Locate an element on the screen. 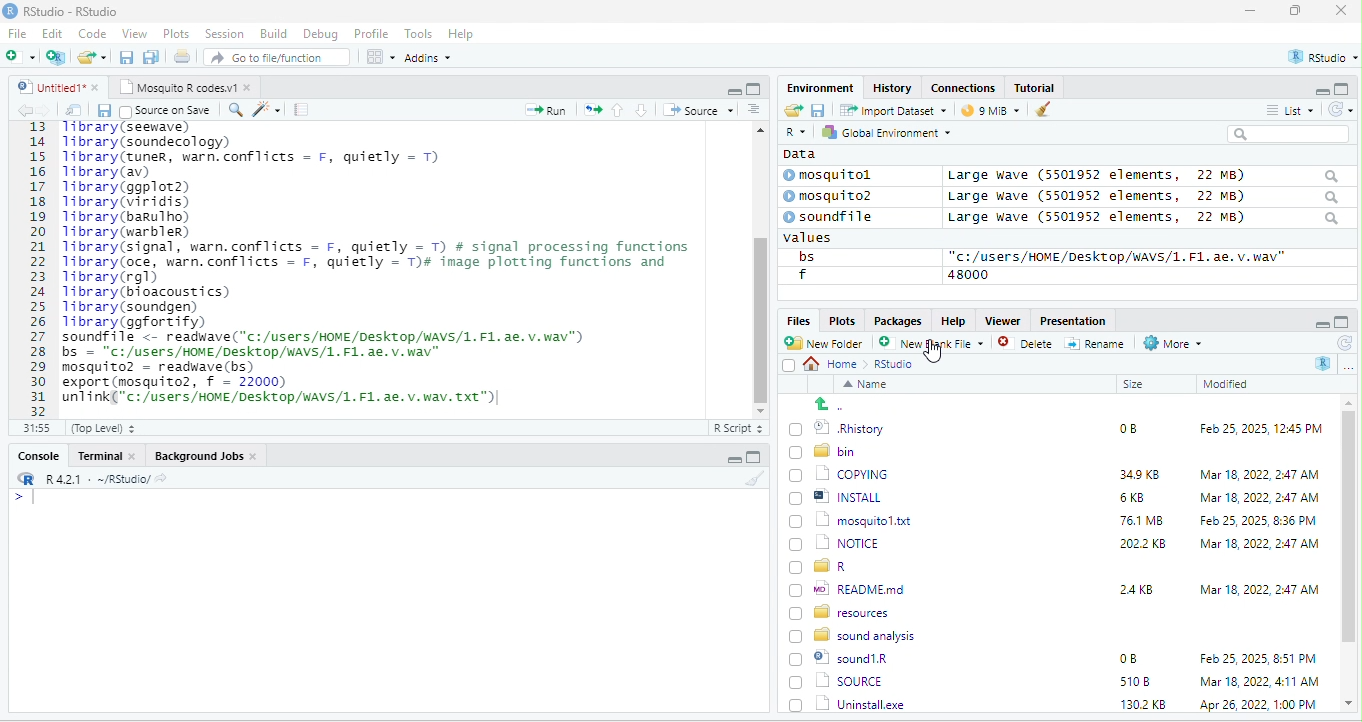  Ld bin is located at coordinates (825, 450).